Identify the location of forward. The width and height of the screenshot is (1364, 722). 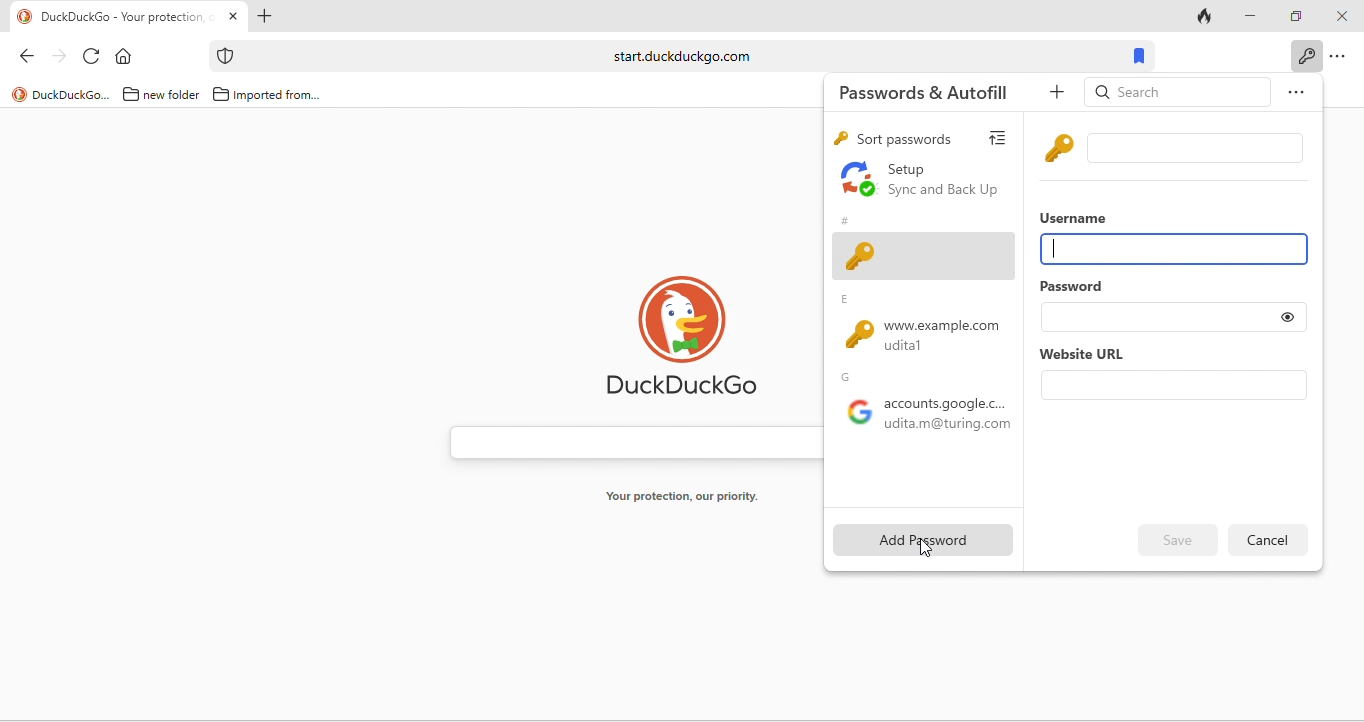
(58, 56).